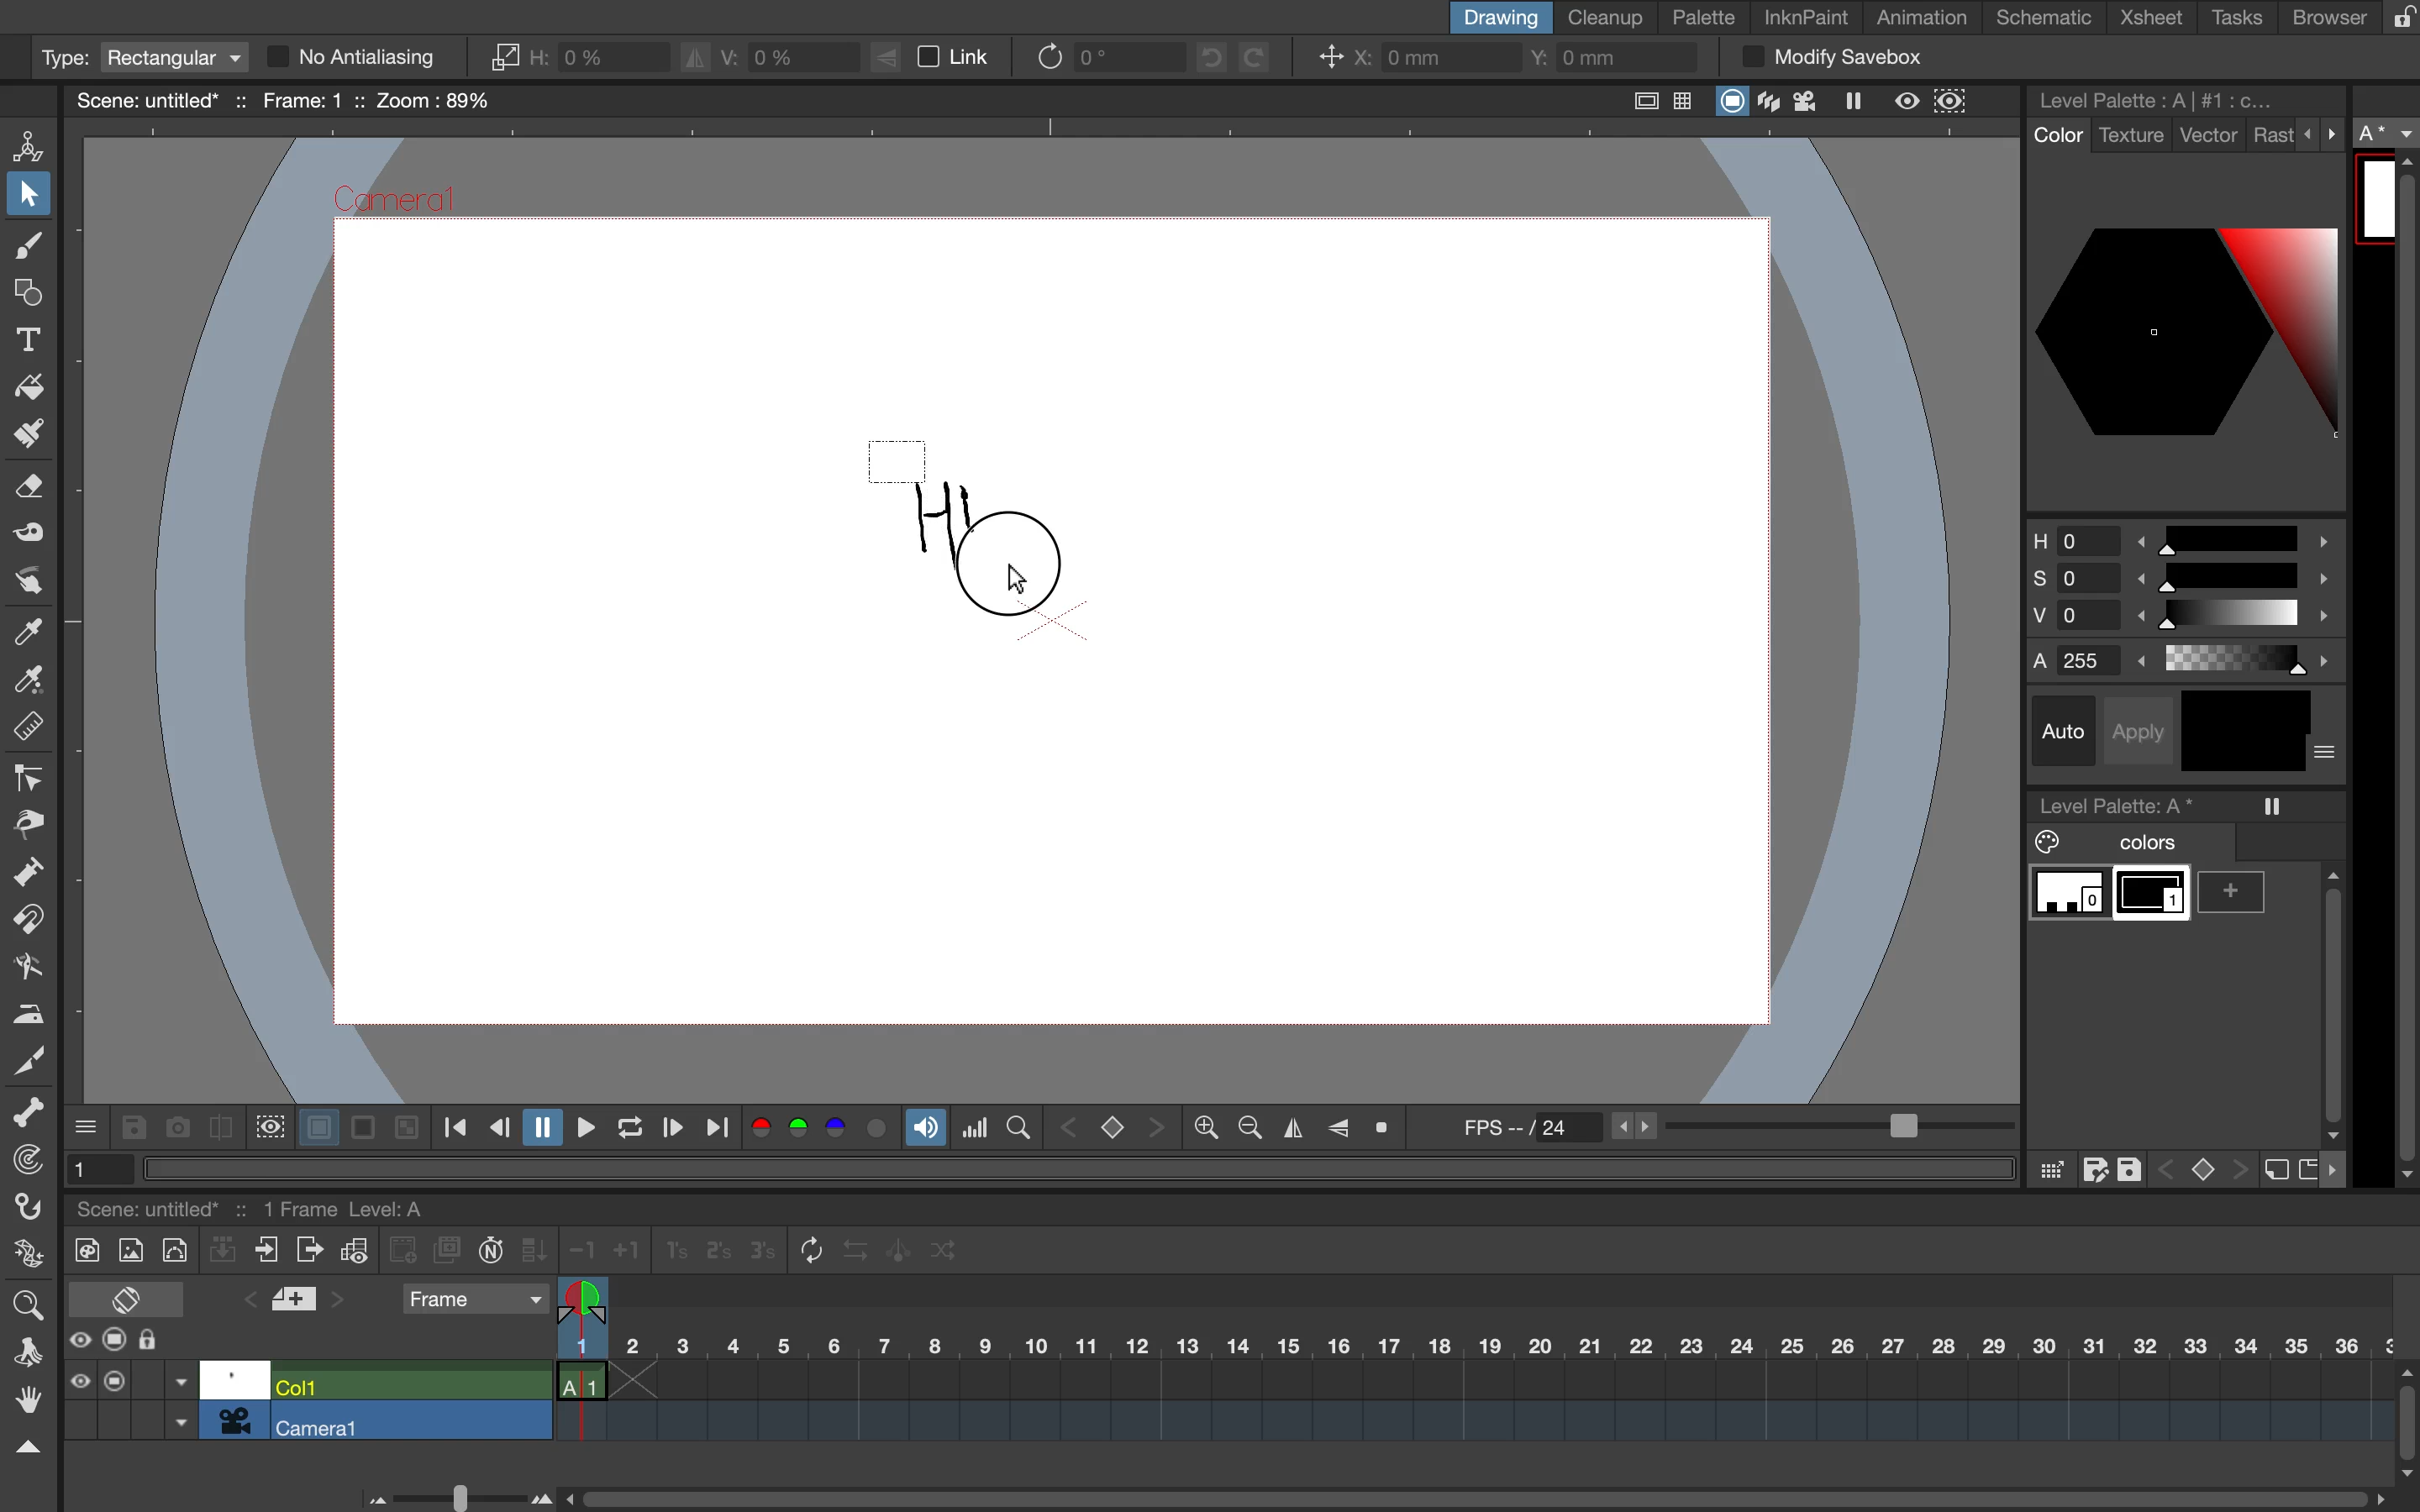 The height and width of the screenshot is (1512, 2420). What do you see at coordinates (412, 1421) in the screenshot?
I see `camera 1` at bounding box center [412, 1421].